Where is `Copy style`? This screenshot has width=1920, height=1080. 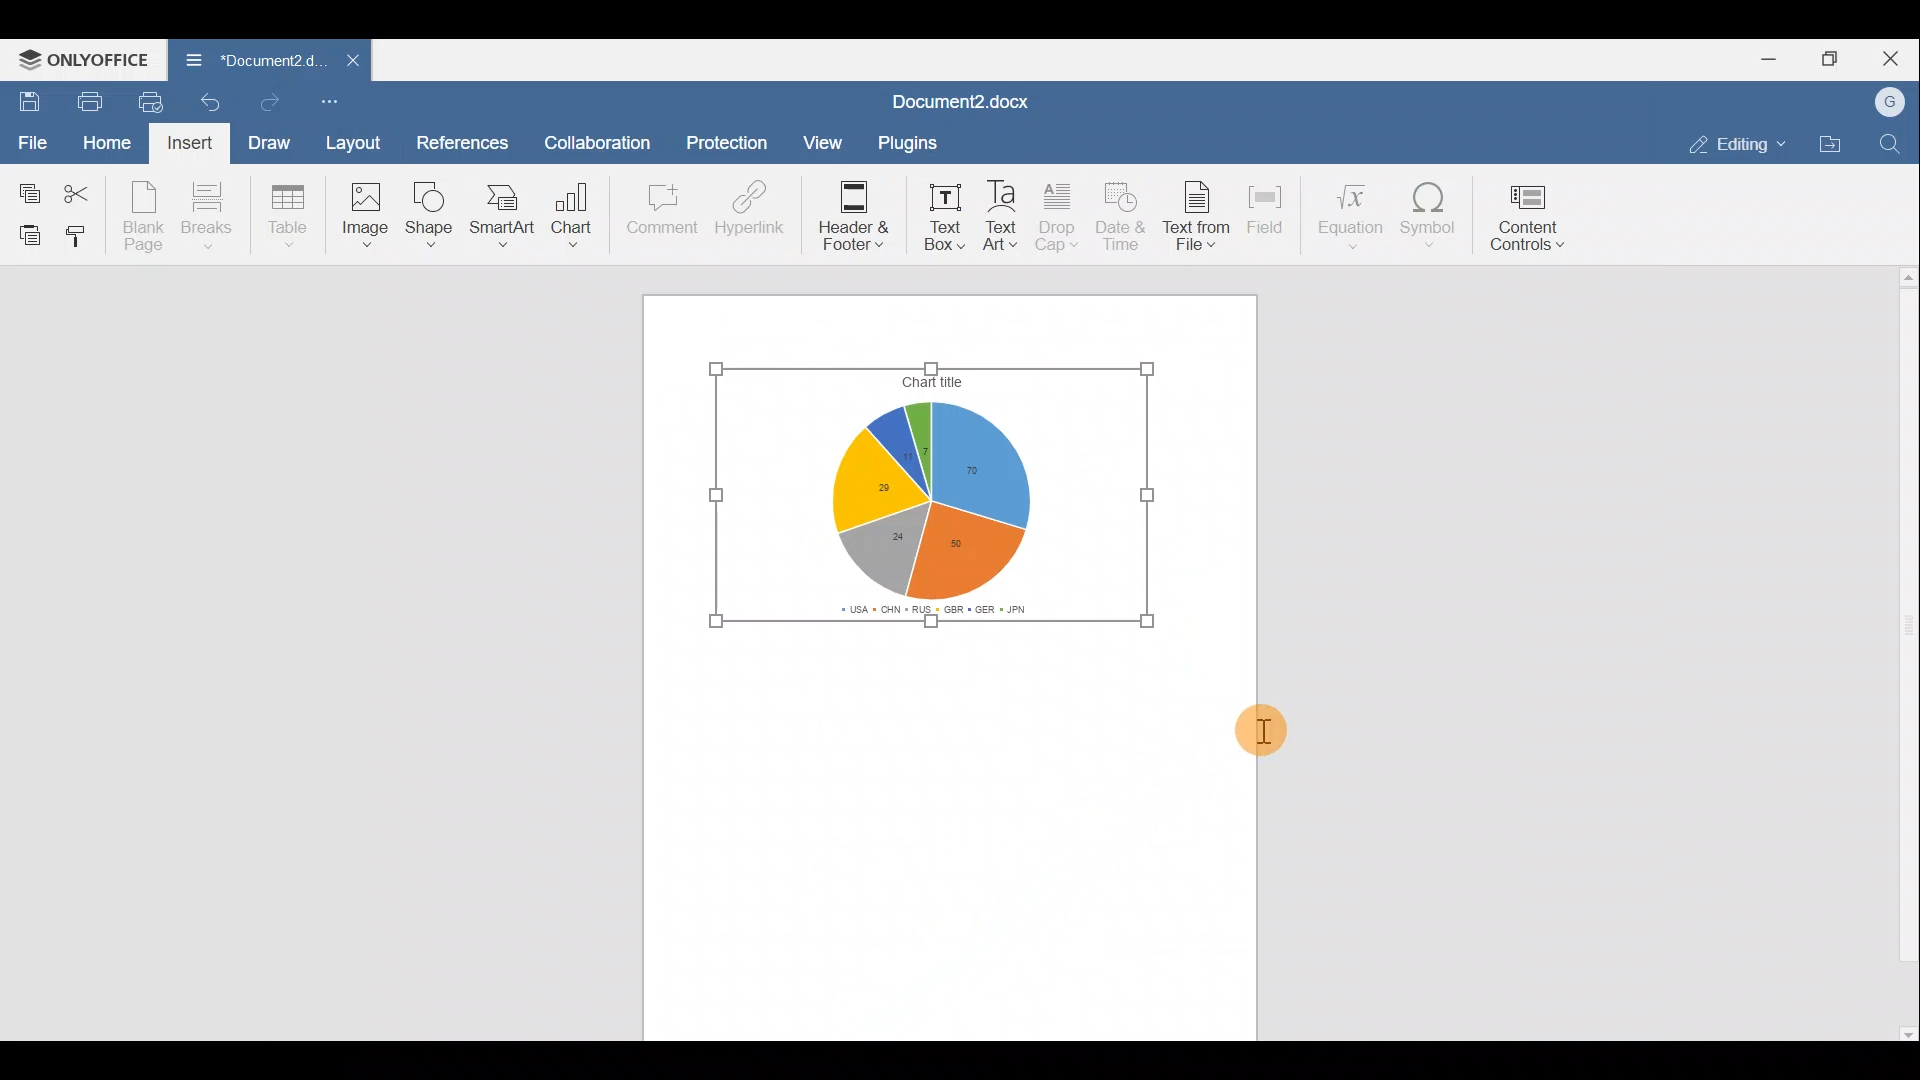 Copy style is located at coordinates (84, 235).